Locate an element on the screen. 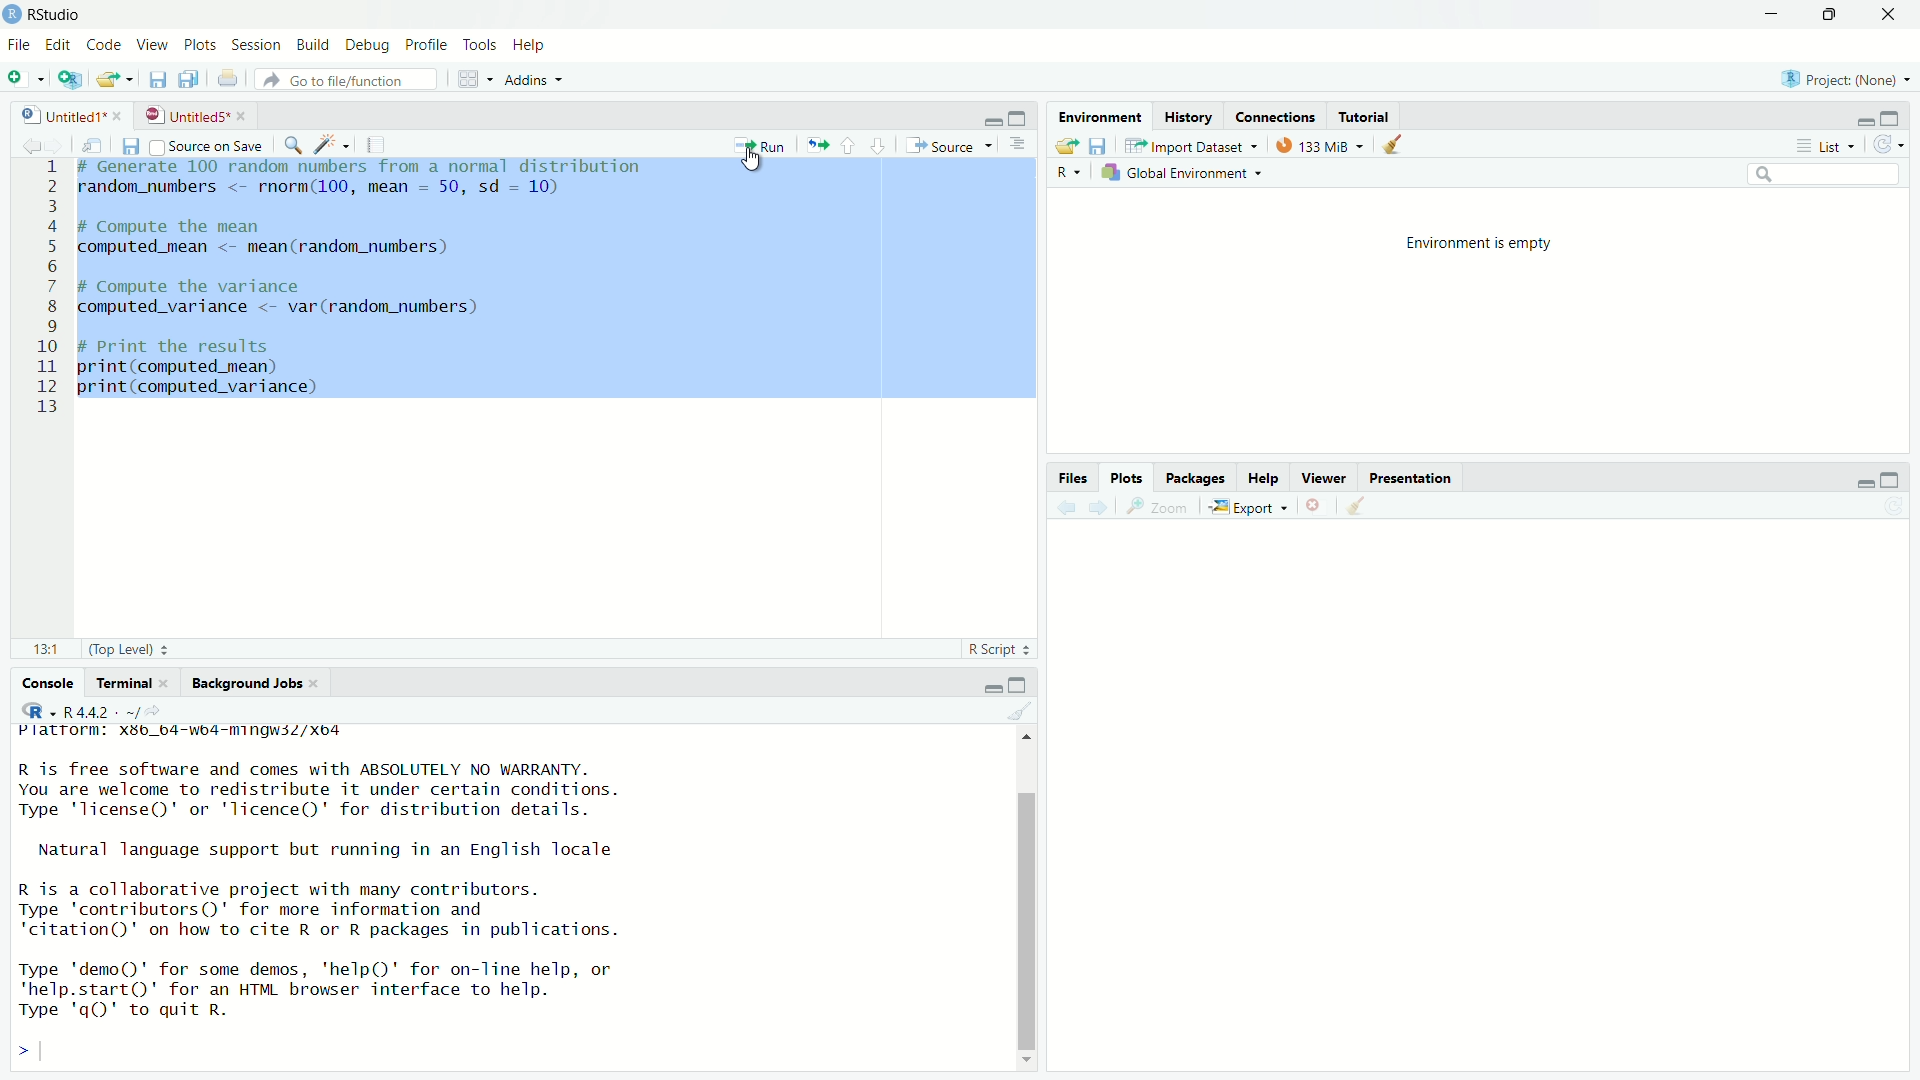  viewer is located at coordinates (1326, 476).